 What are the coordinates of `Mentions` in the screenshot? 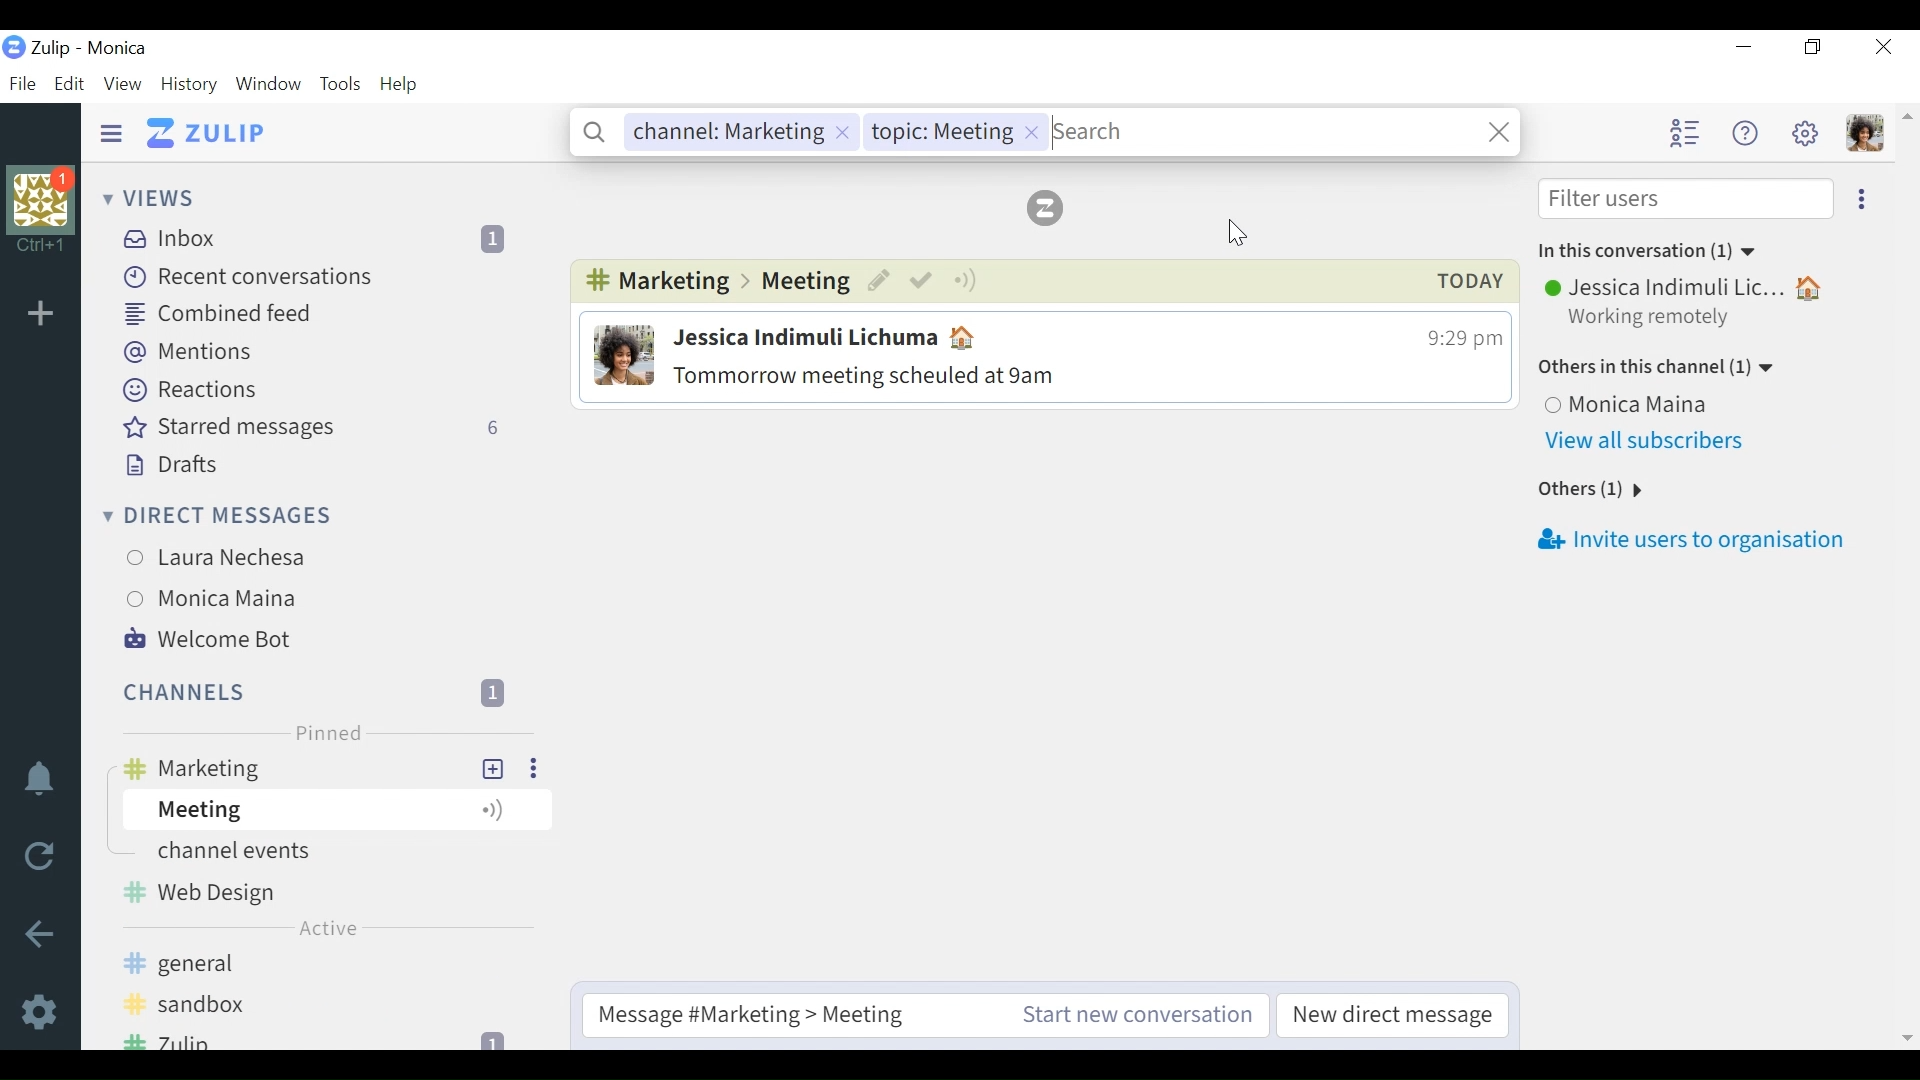 It's located at (189, 353).